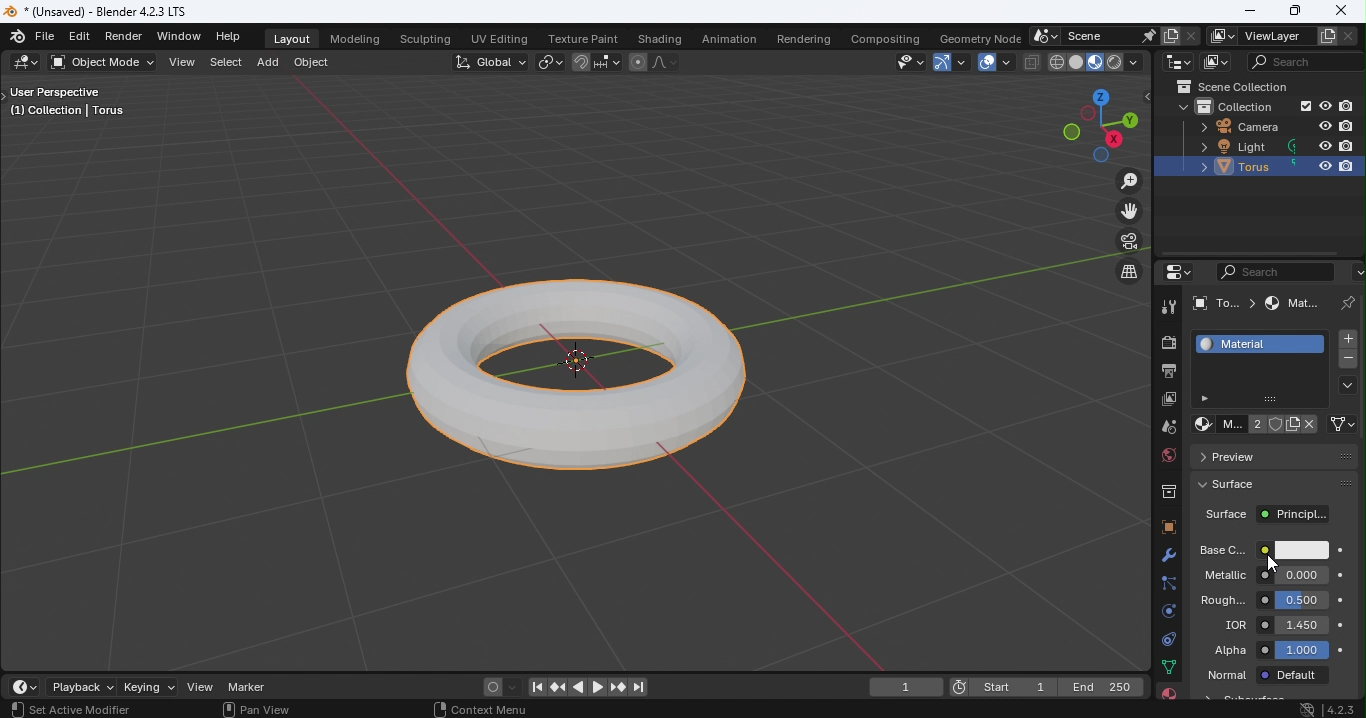  I want to click on Material, so click(1172, 690).